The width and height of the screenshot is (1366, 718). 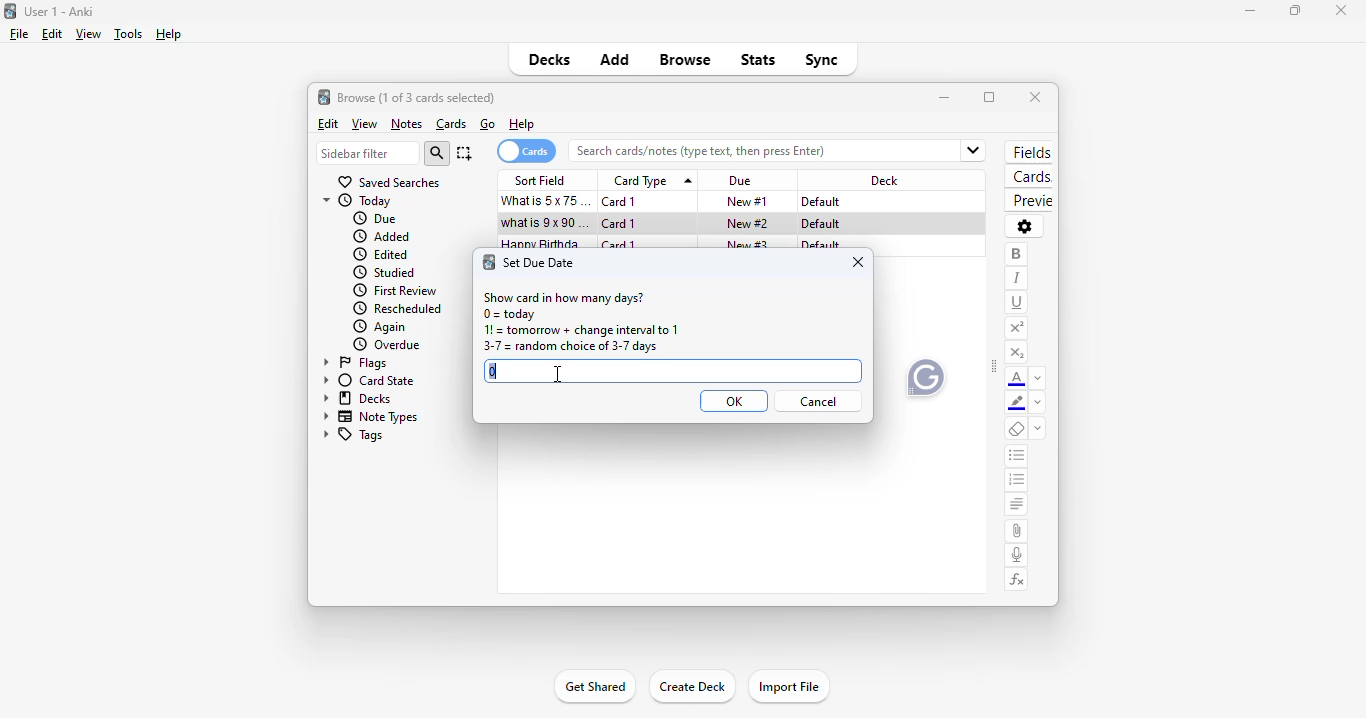 What do you see at coordinates (1017, 429) in the screenshot?
I see `remove formatting` at bounding box center [1017, 429].